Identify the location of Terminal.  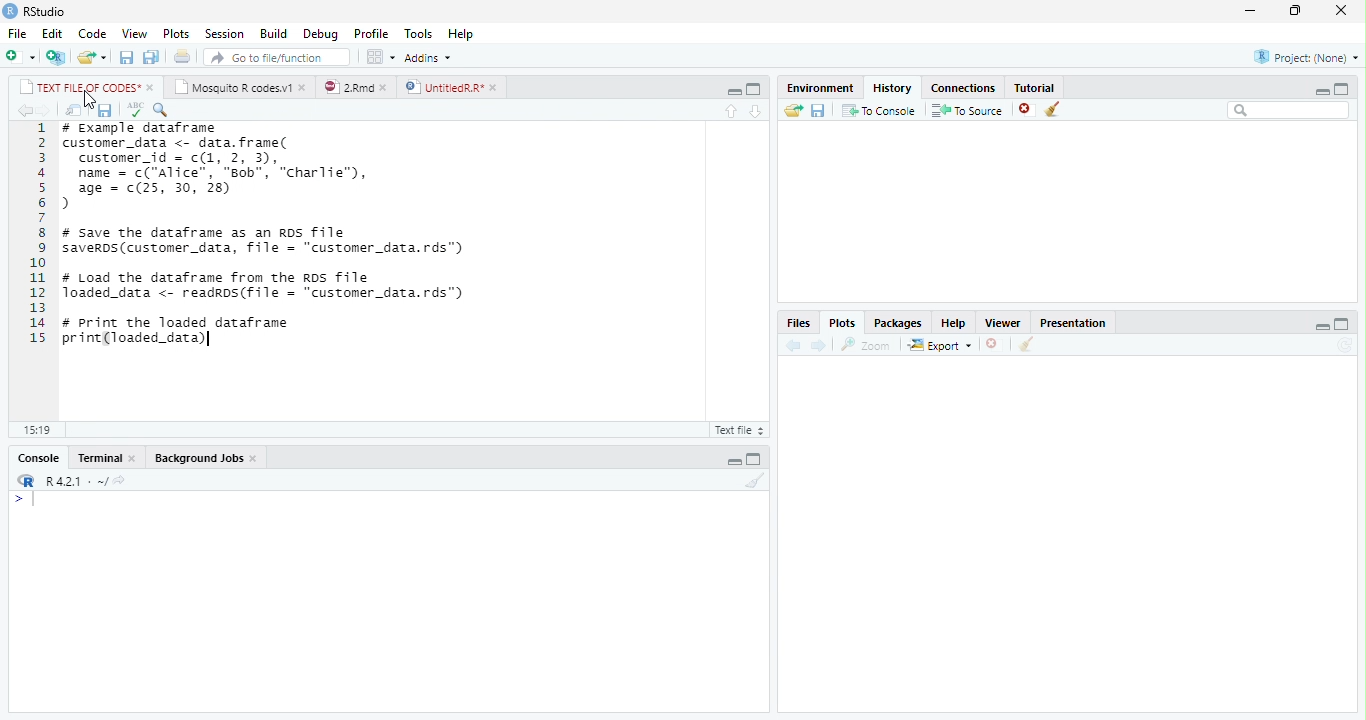
(98, 458).